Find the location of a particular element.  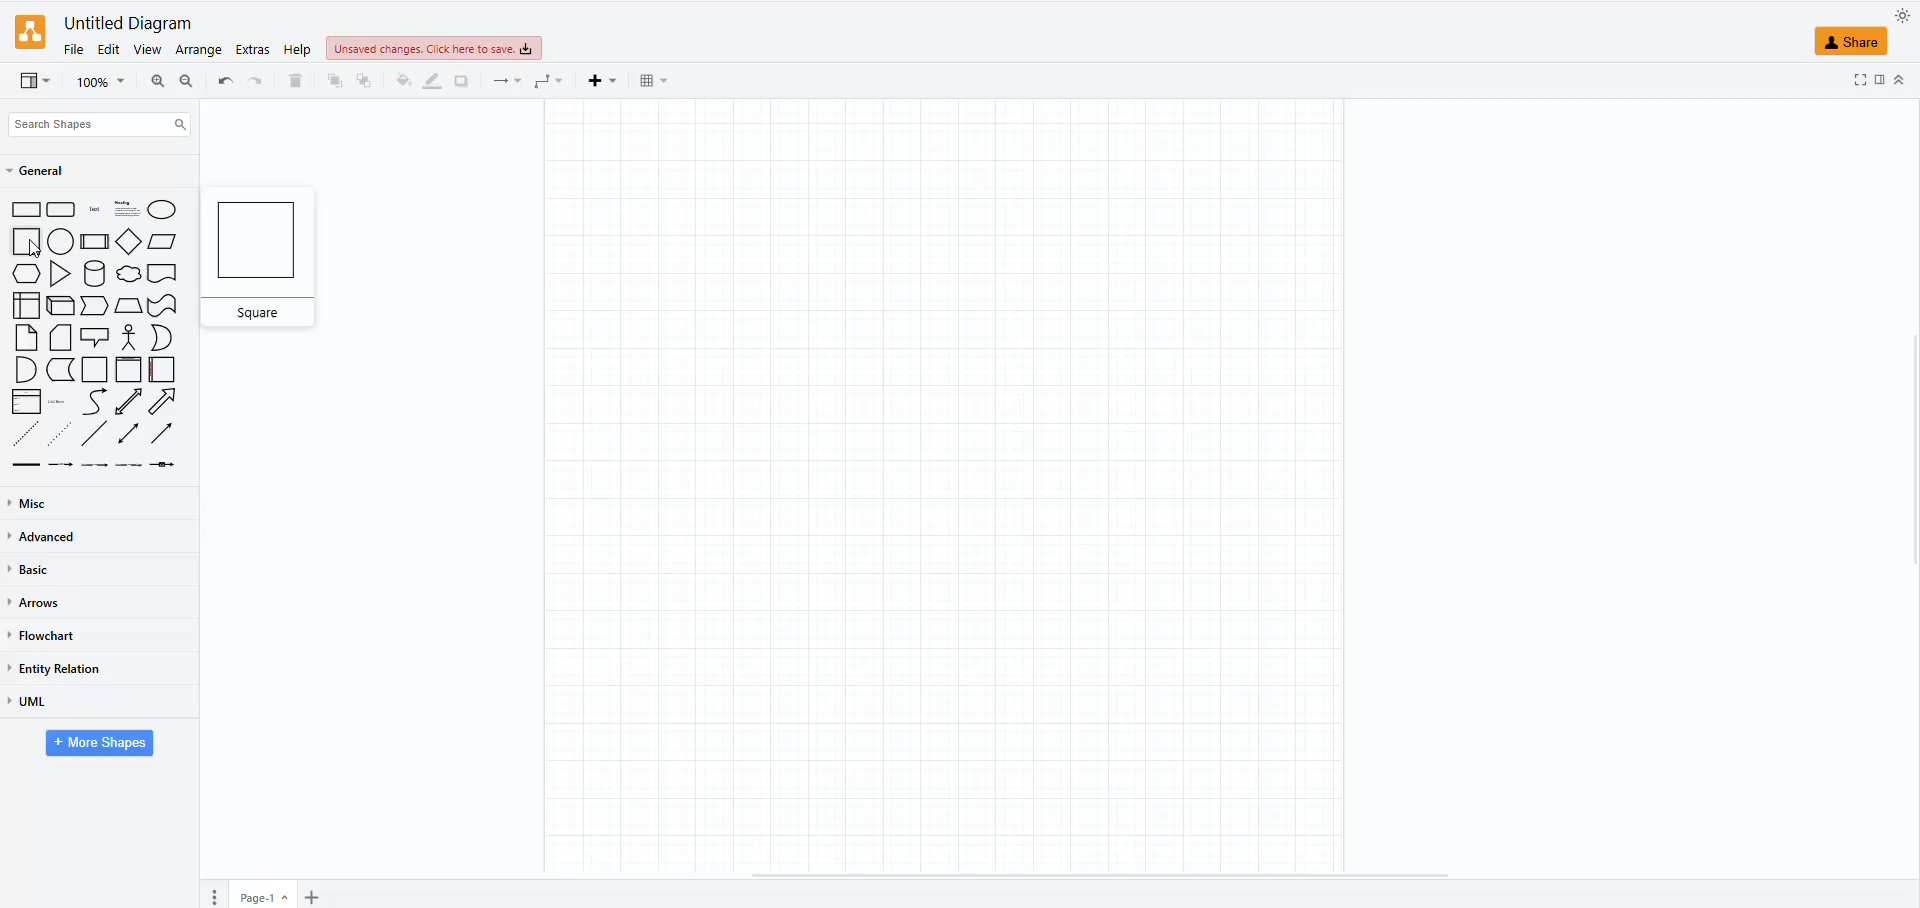

callout is located at coordinates (96, 337).